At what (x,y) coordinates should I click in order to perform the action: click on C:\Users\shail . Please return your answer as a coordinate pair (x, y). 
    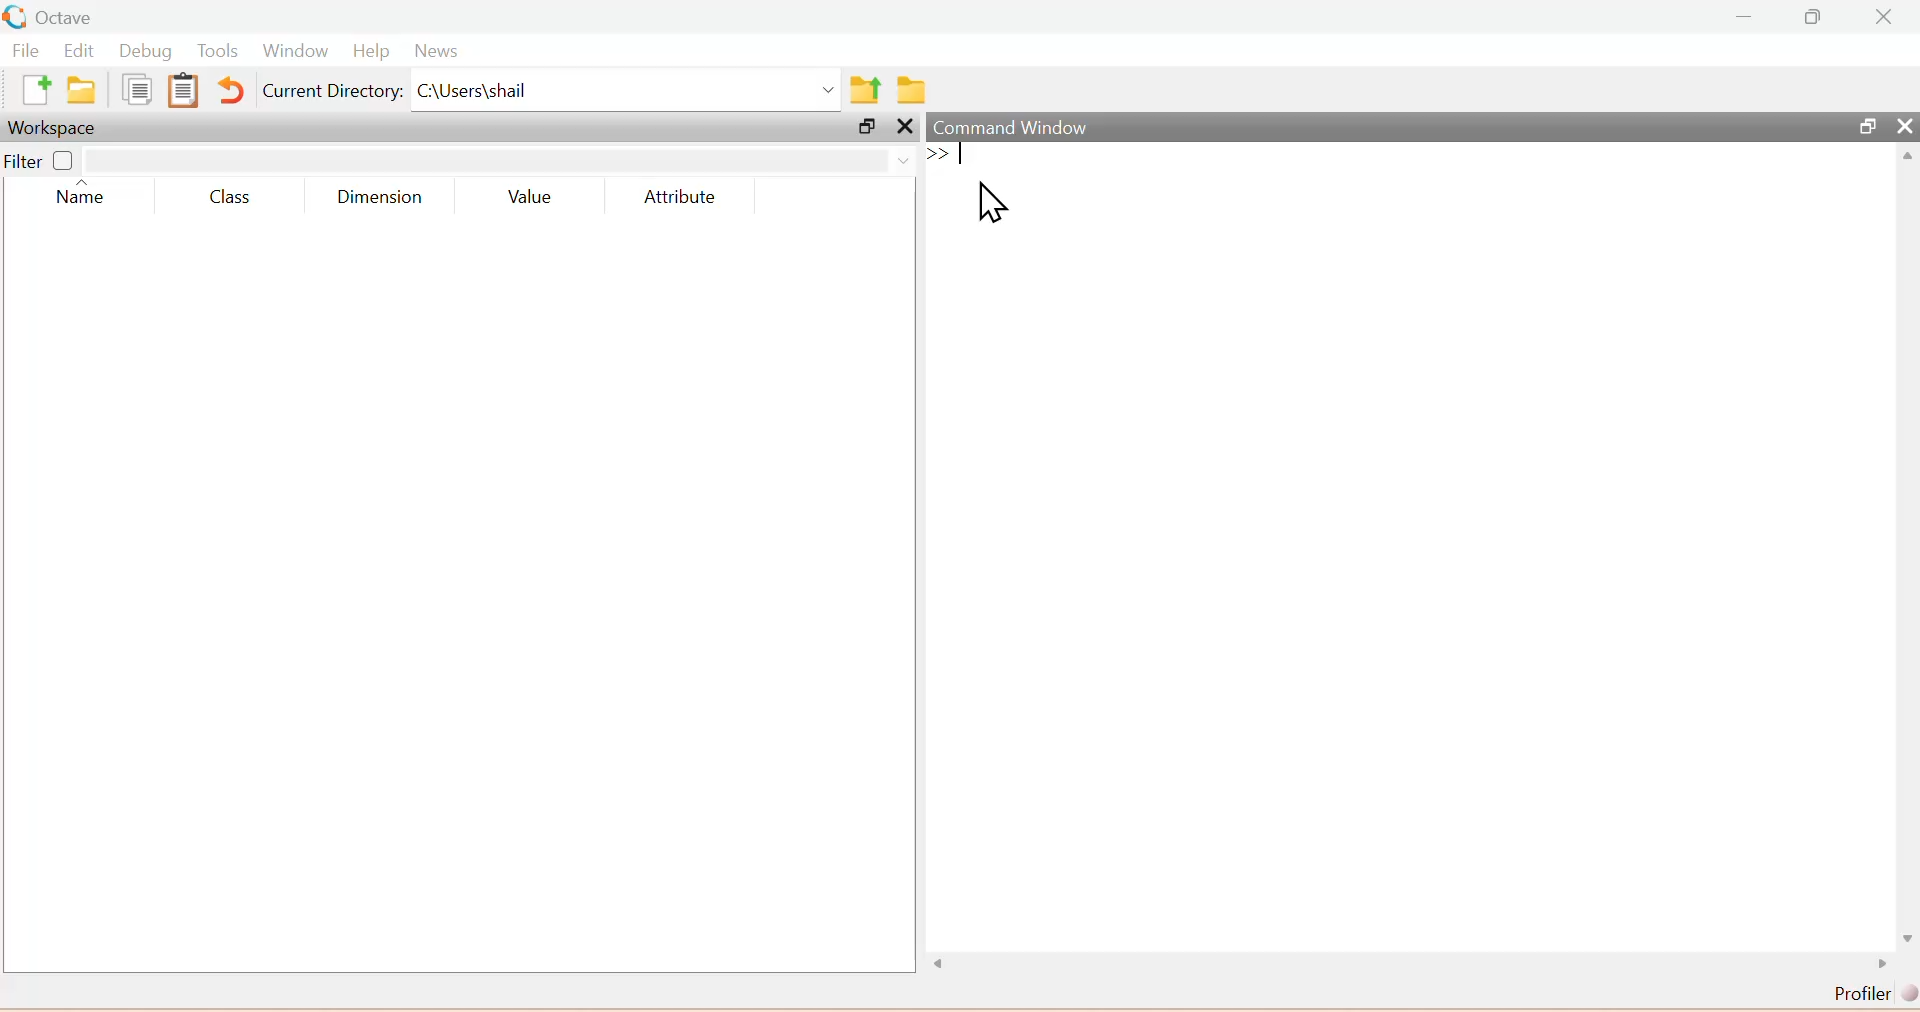
    Looking at the image, I should click on (628, 94).